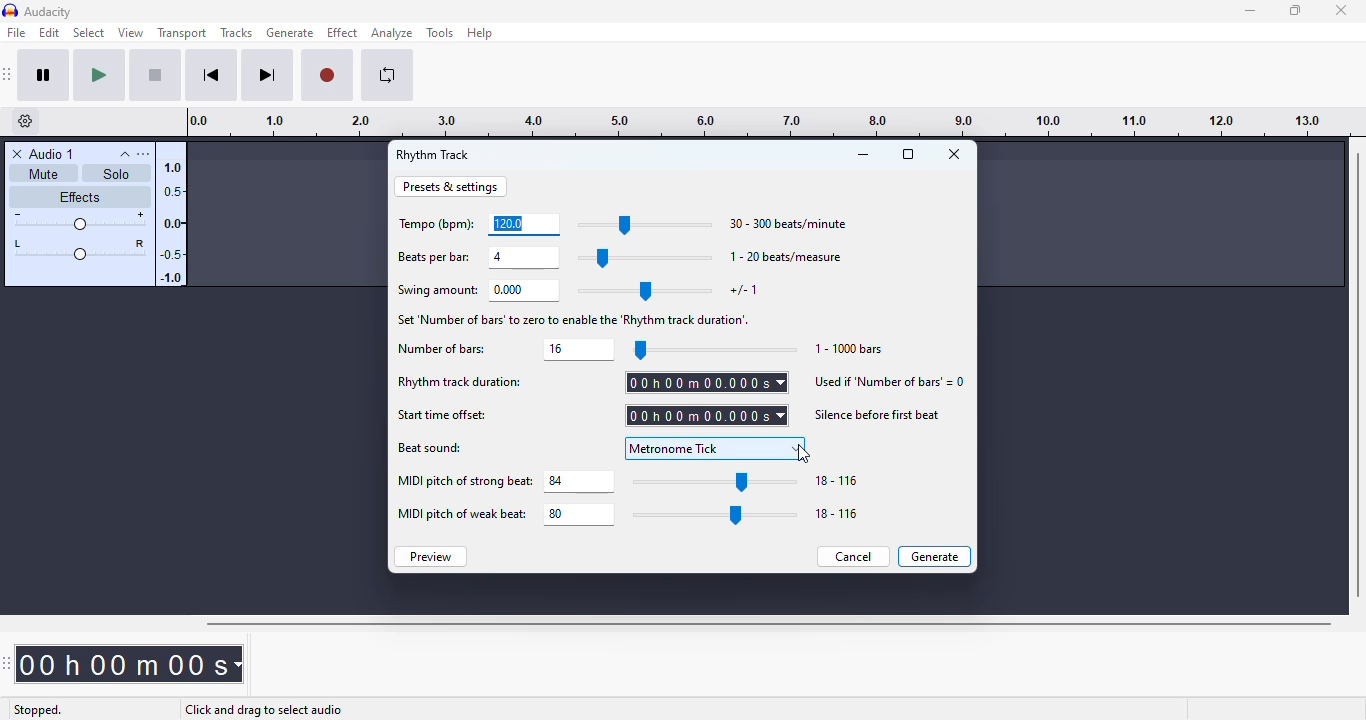 The image size is (1366, 720). What do you see at coordinates (706, 382) in the screenshot?
I see `set rhythm track duration` at bounding box center [706, 382].